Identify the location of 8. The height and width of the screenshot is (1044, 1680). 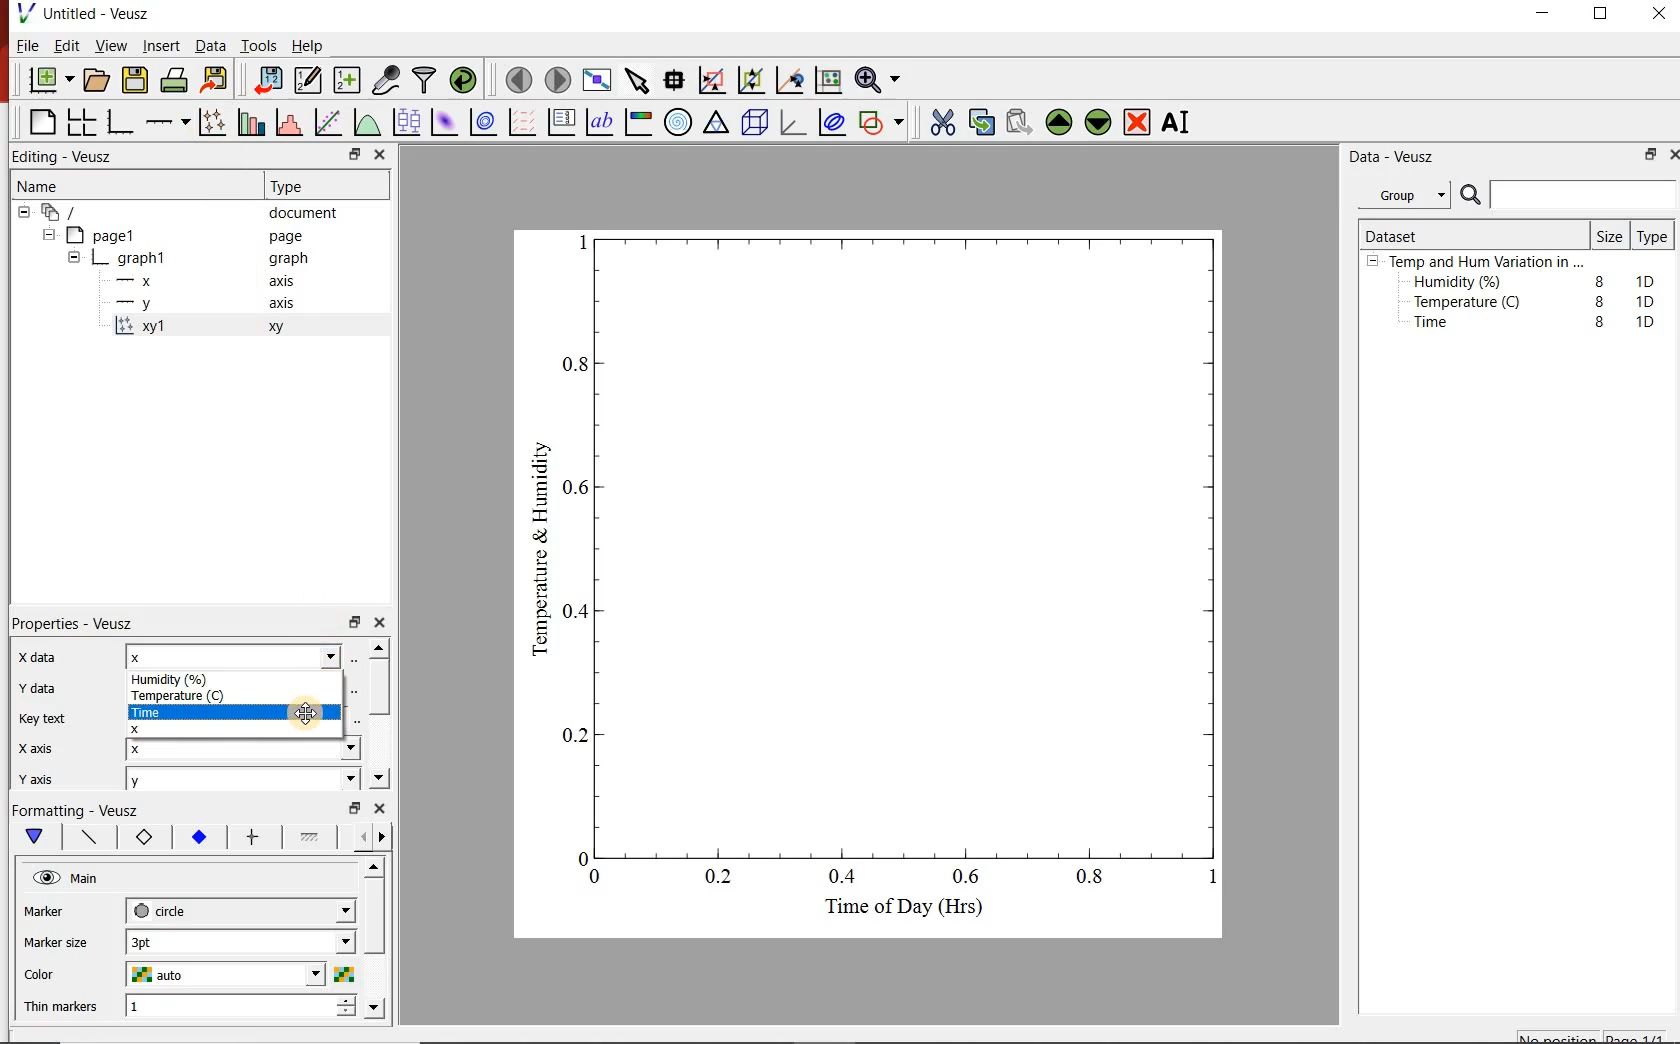
(1596, 278).